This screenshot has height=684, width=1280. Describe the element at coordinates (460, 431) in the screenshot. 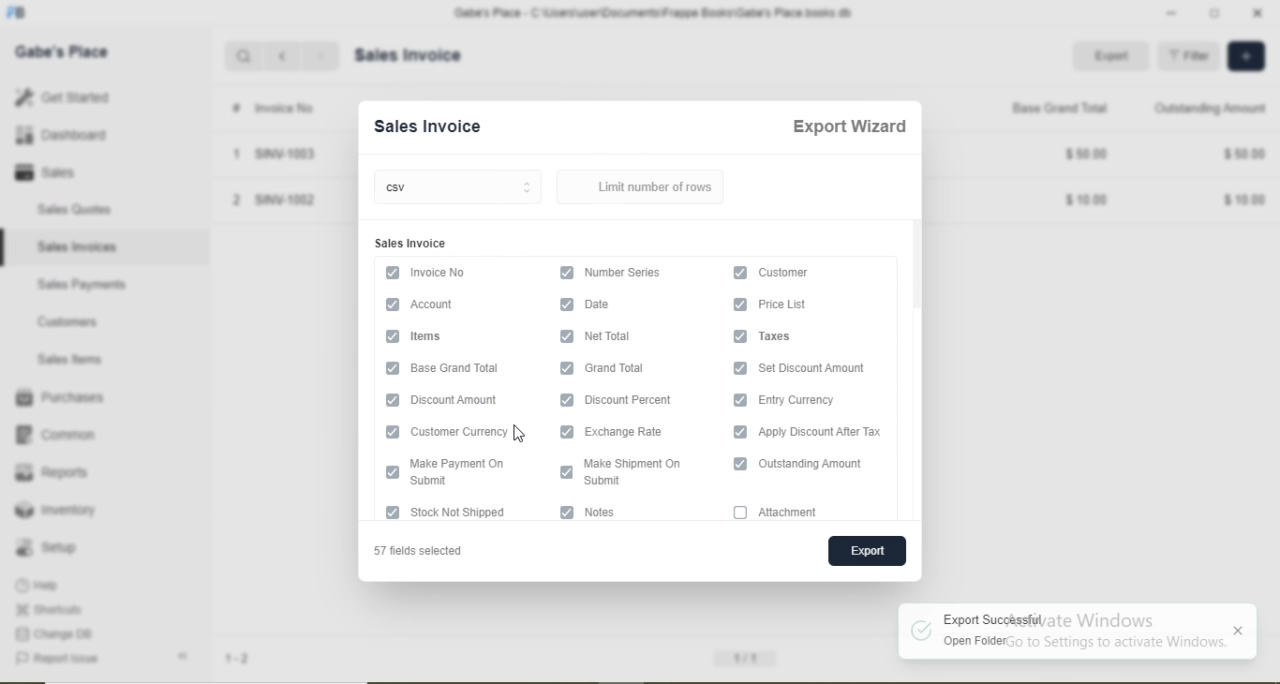

I see `Customer Currency` at that location.